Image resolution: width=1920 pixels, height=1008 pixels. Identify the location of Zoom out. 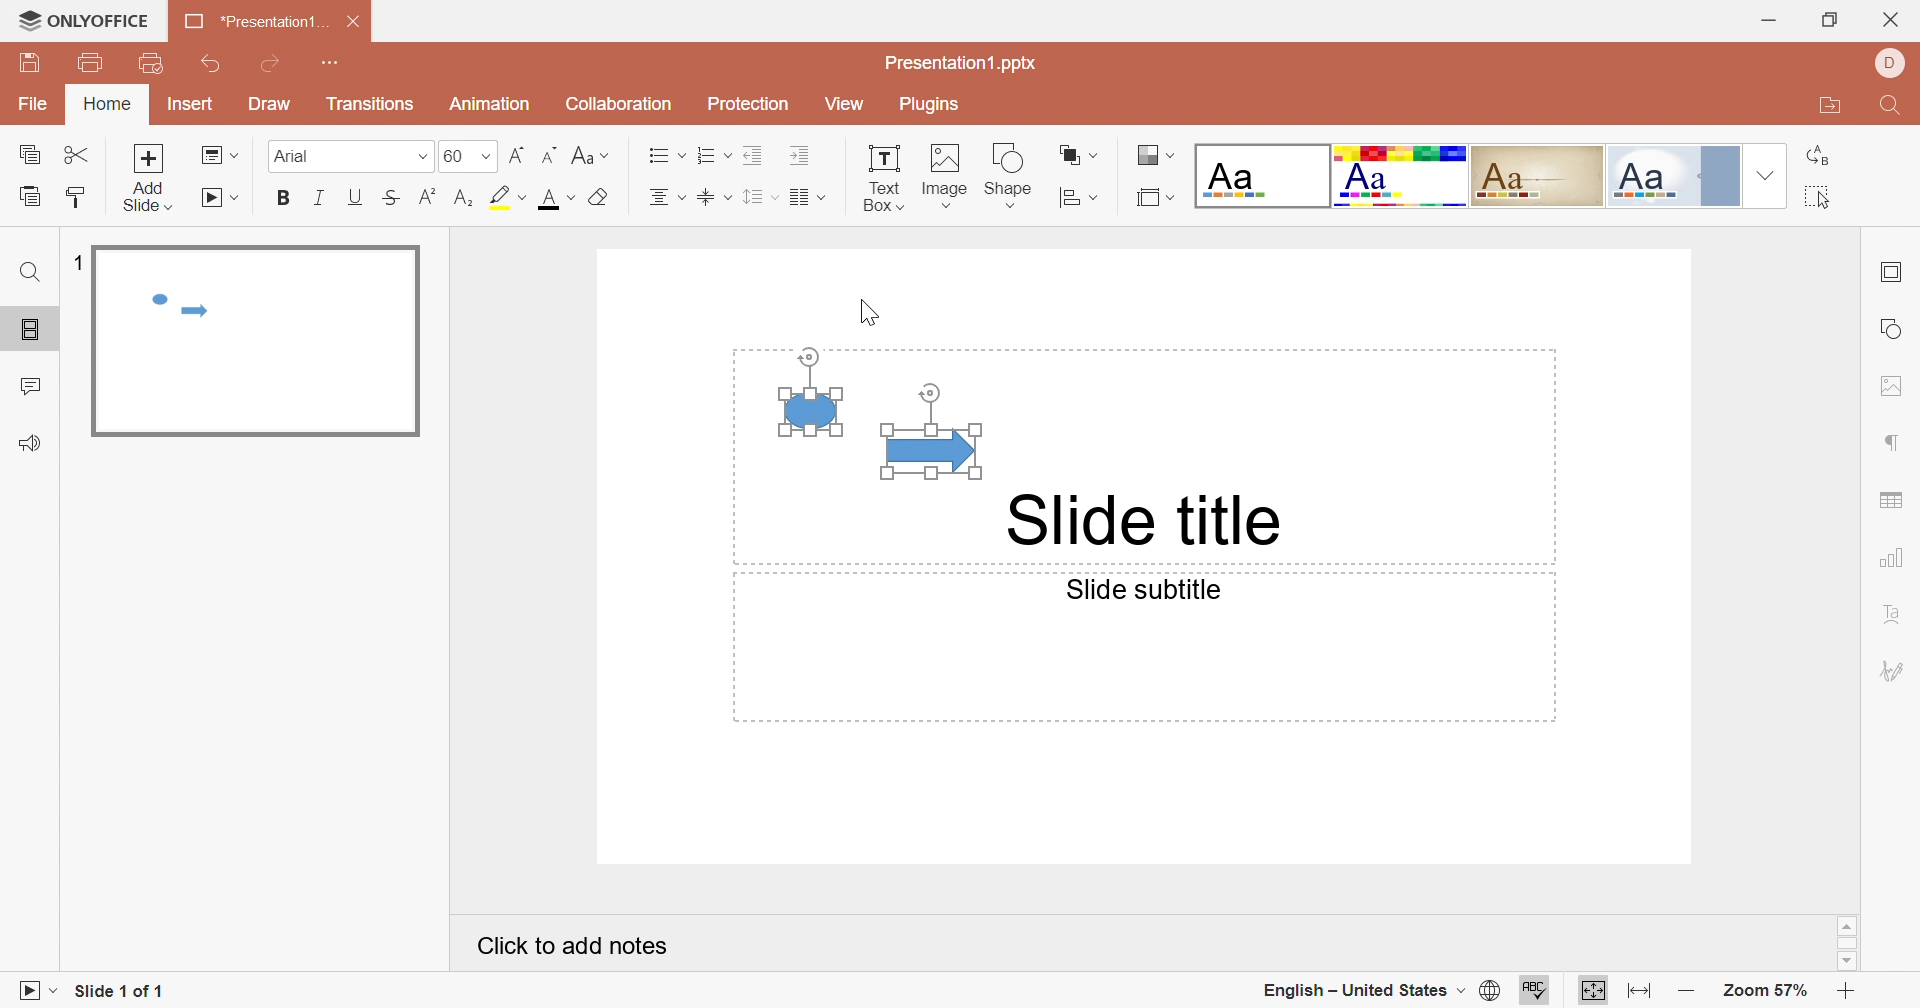
(1689, 991).